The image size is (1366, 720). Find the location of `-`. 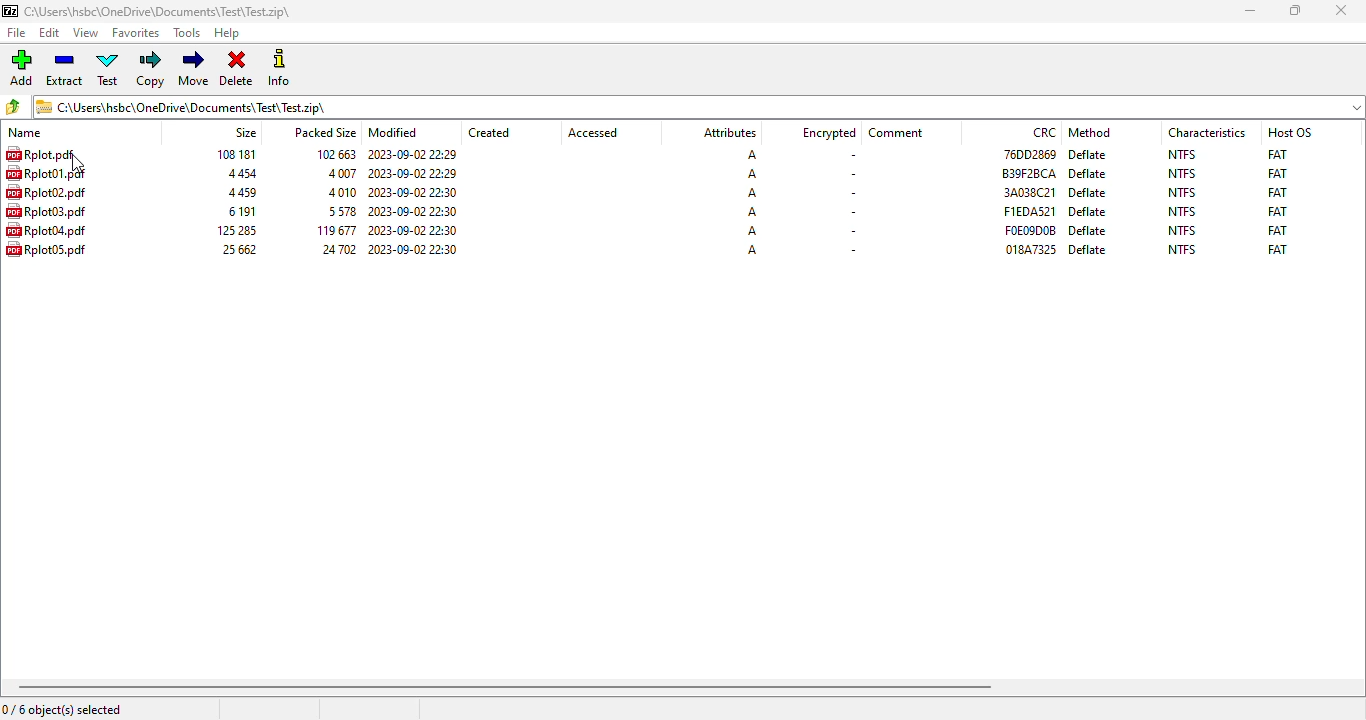

- is located at coordinates (851, 231).